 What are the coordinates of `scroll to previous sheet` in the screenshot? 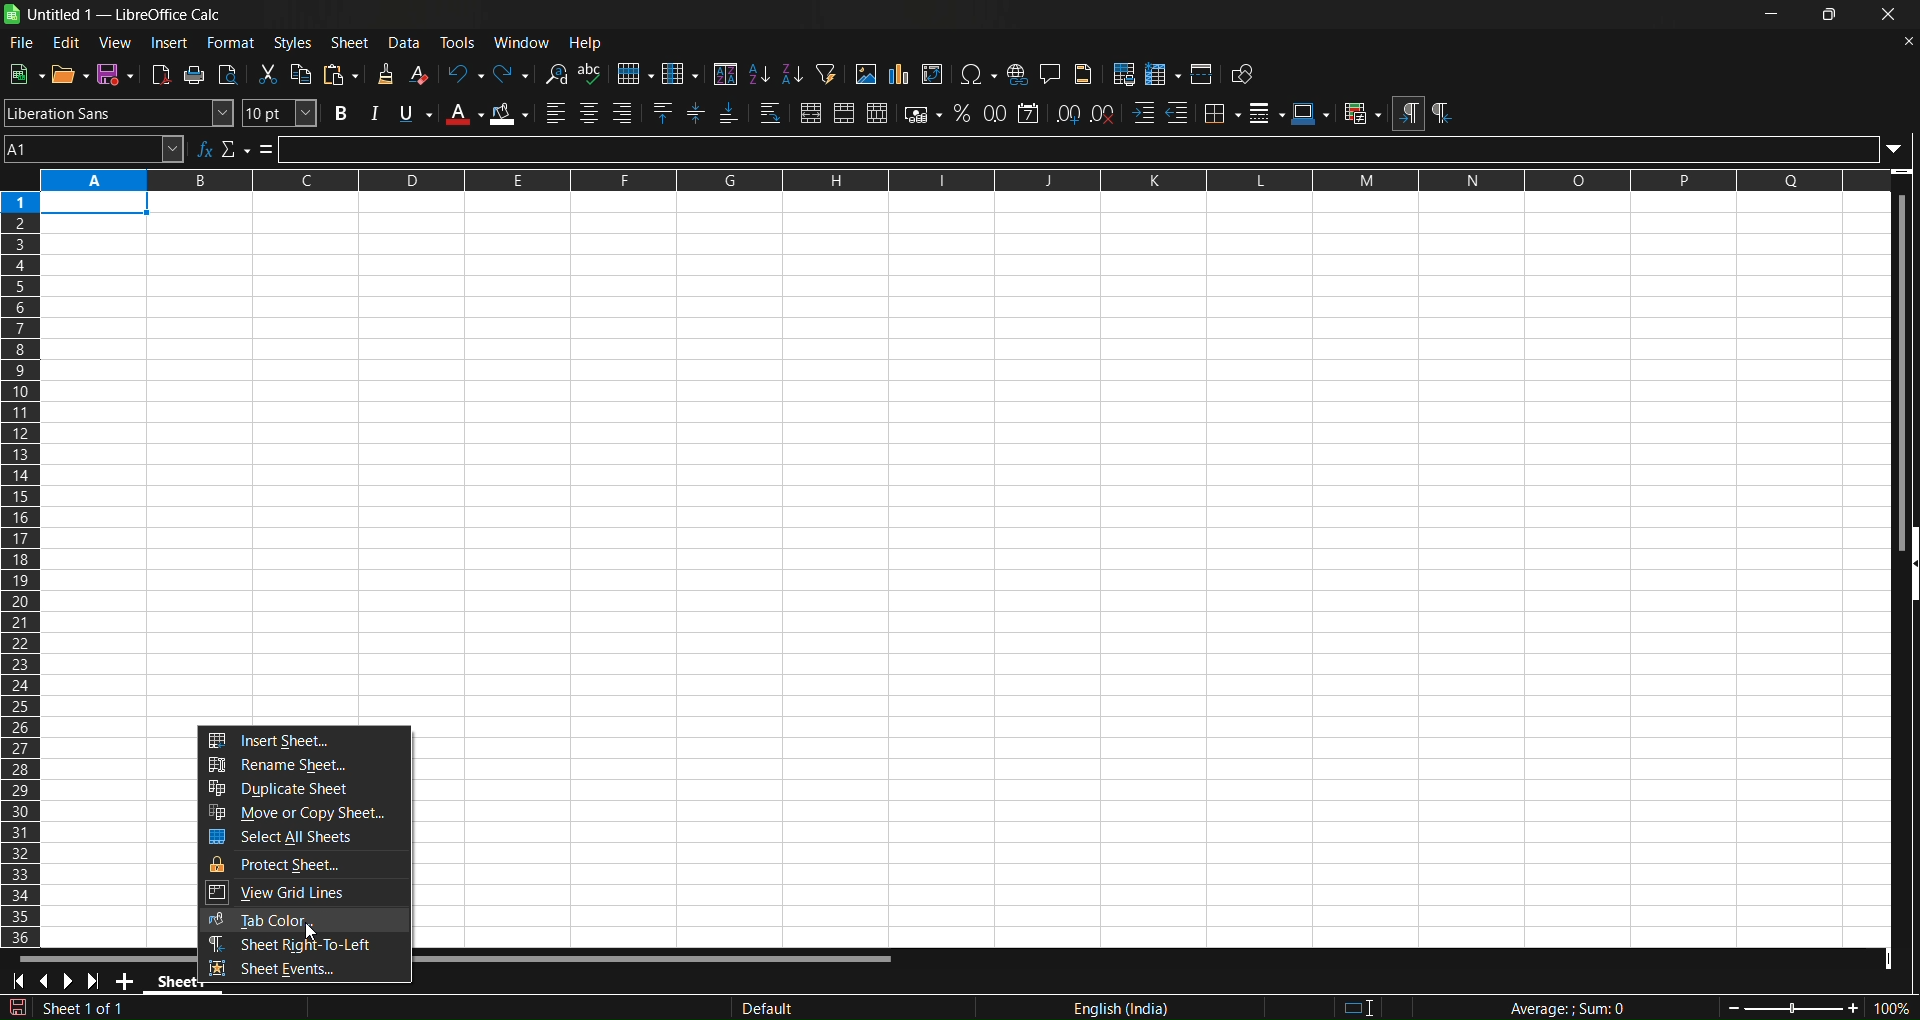 It's located at (48, 983).